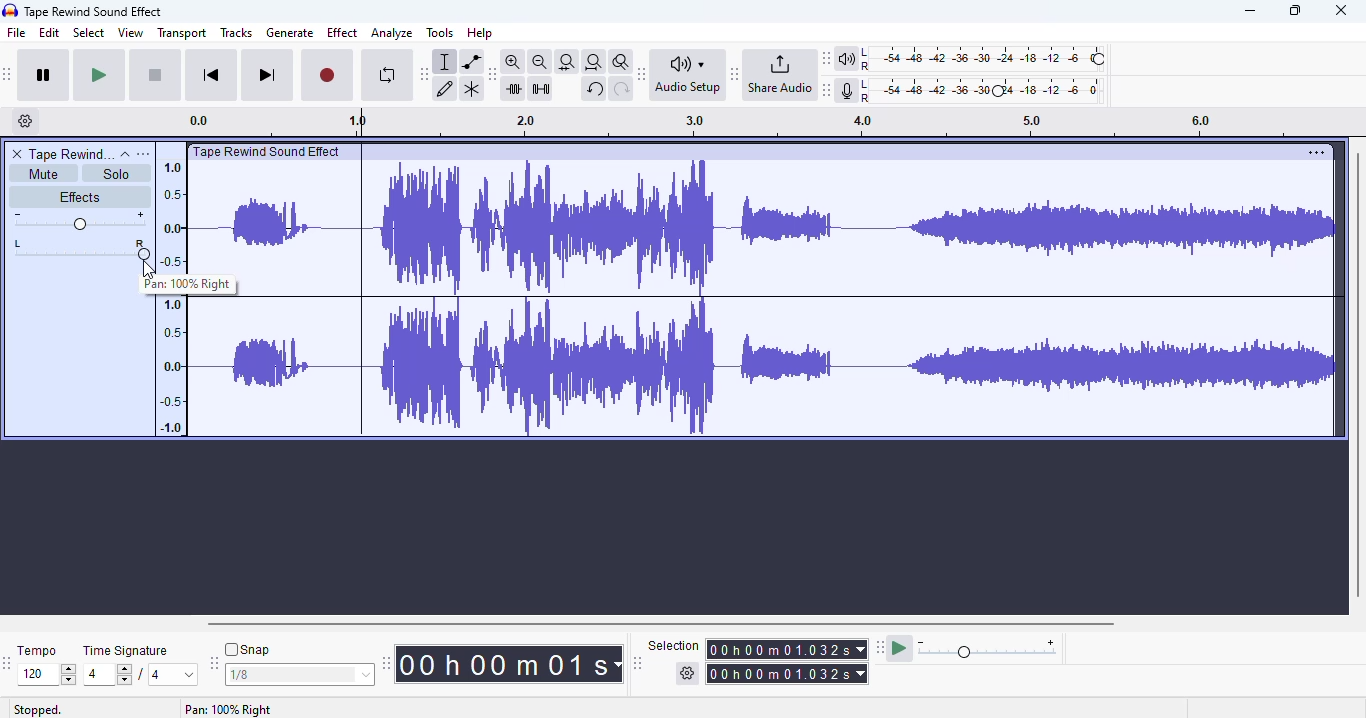  What do you see at coordinates (229, 709) in the screenshot?
I see `Pan: 100% Right` at bounding box center [229, 709].